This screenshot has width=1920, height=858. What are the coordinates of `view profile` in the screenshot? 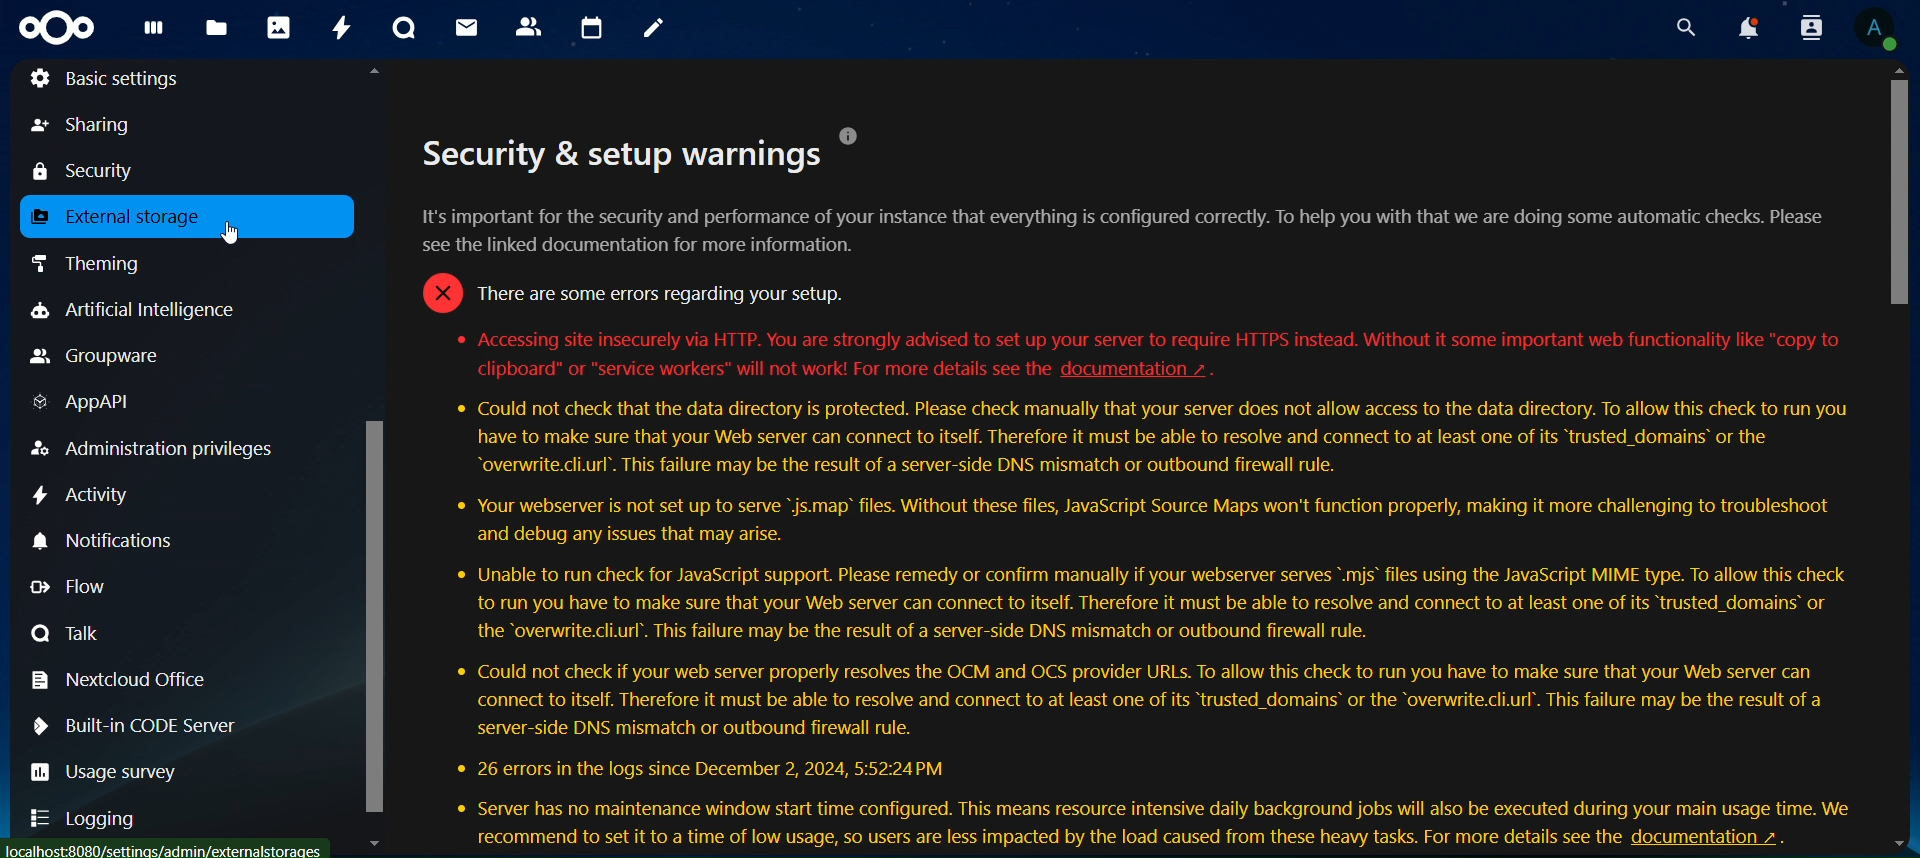 It's located at (1874, 31).